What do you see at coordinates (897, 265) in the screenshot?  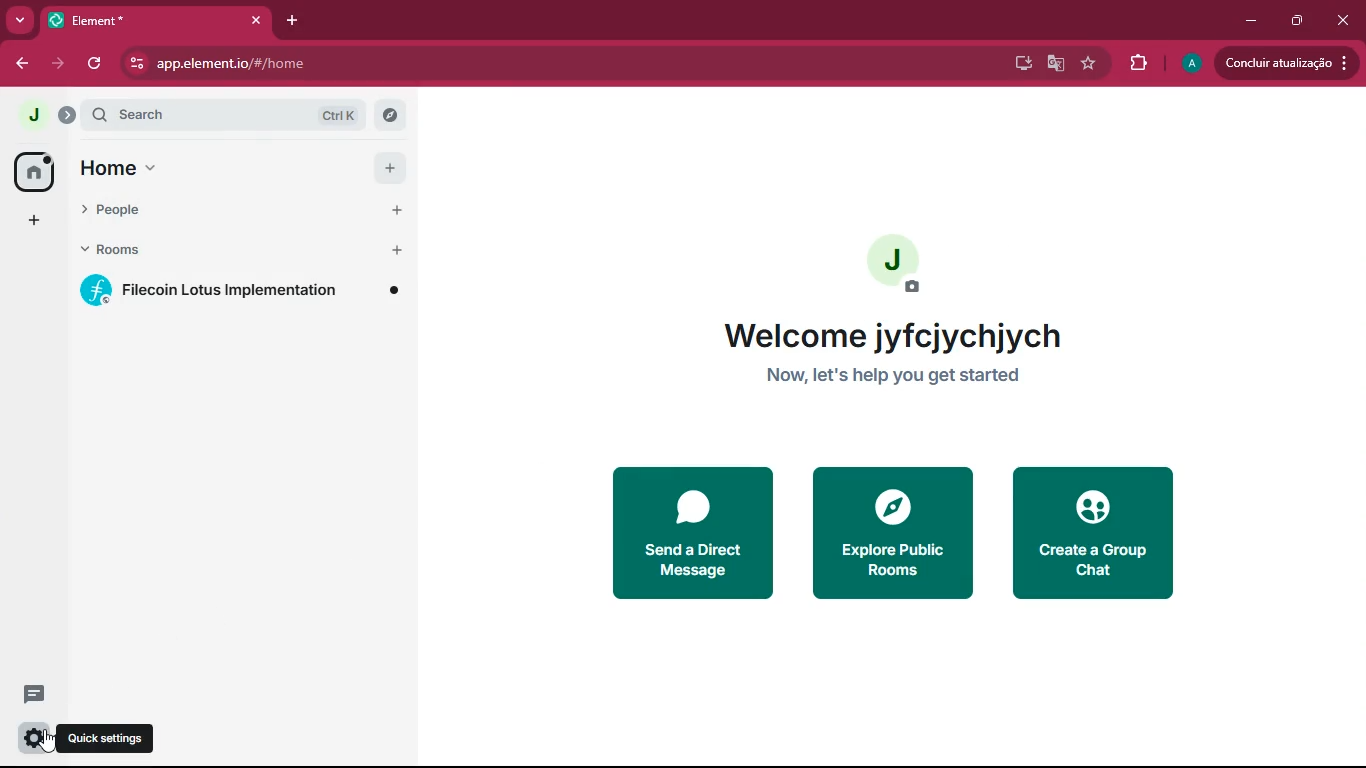 I see `profile picture` at bounding box center [897, 265].